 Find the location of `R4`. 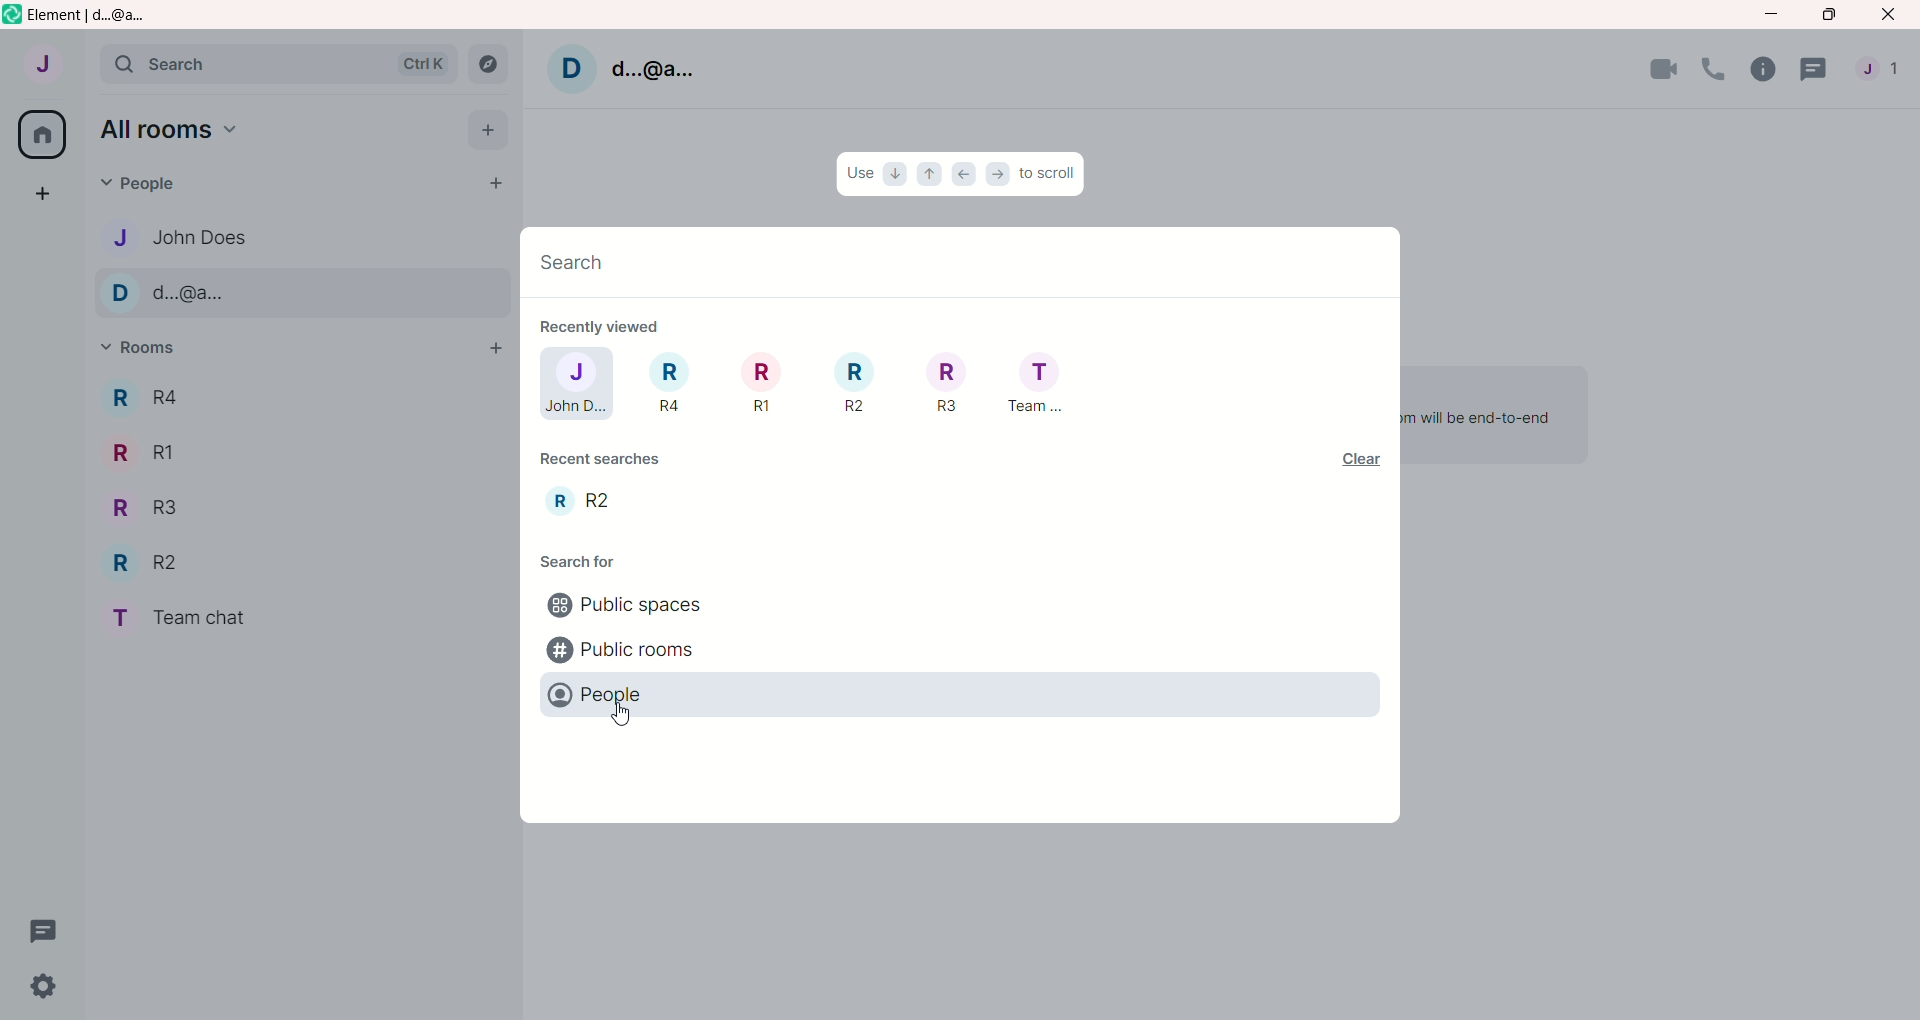

R4 is located at coordinates (140, 397).